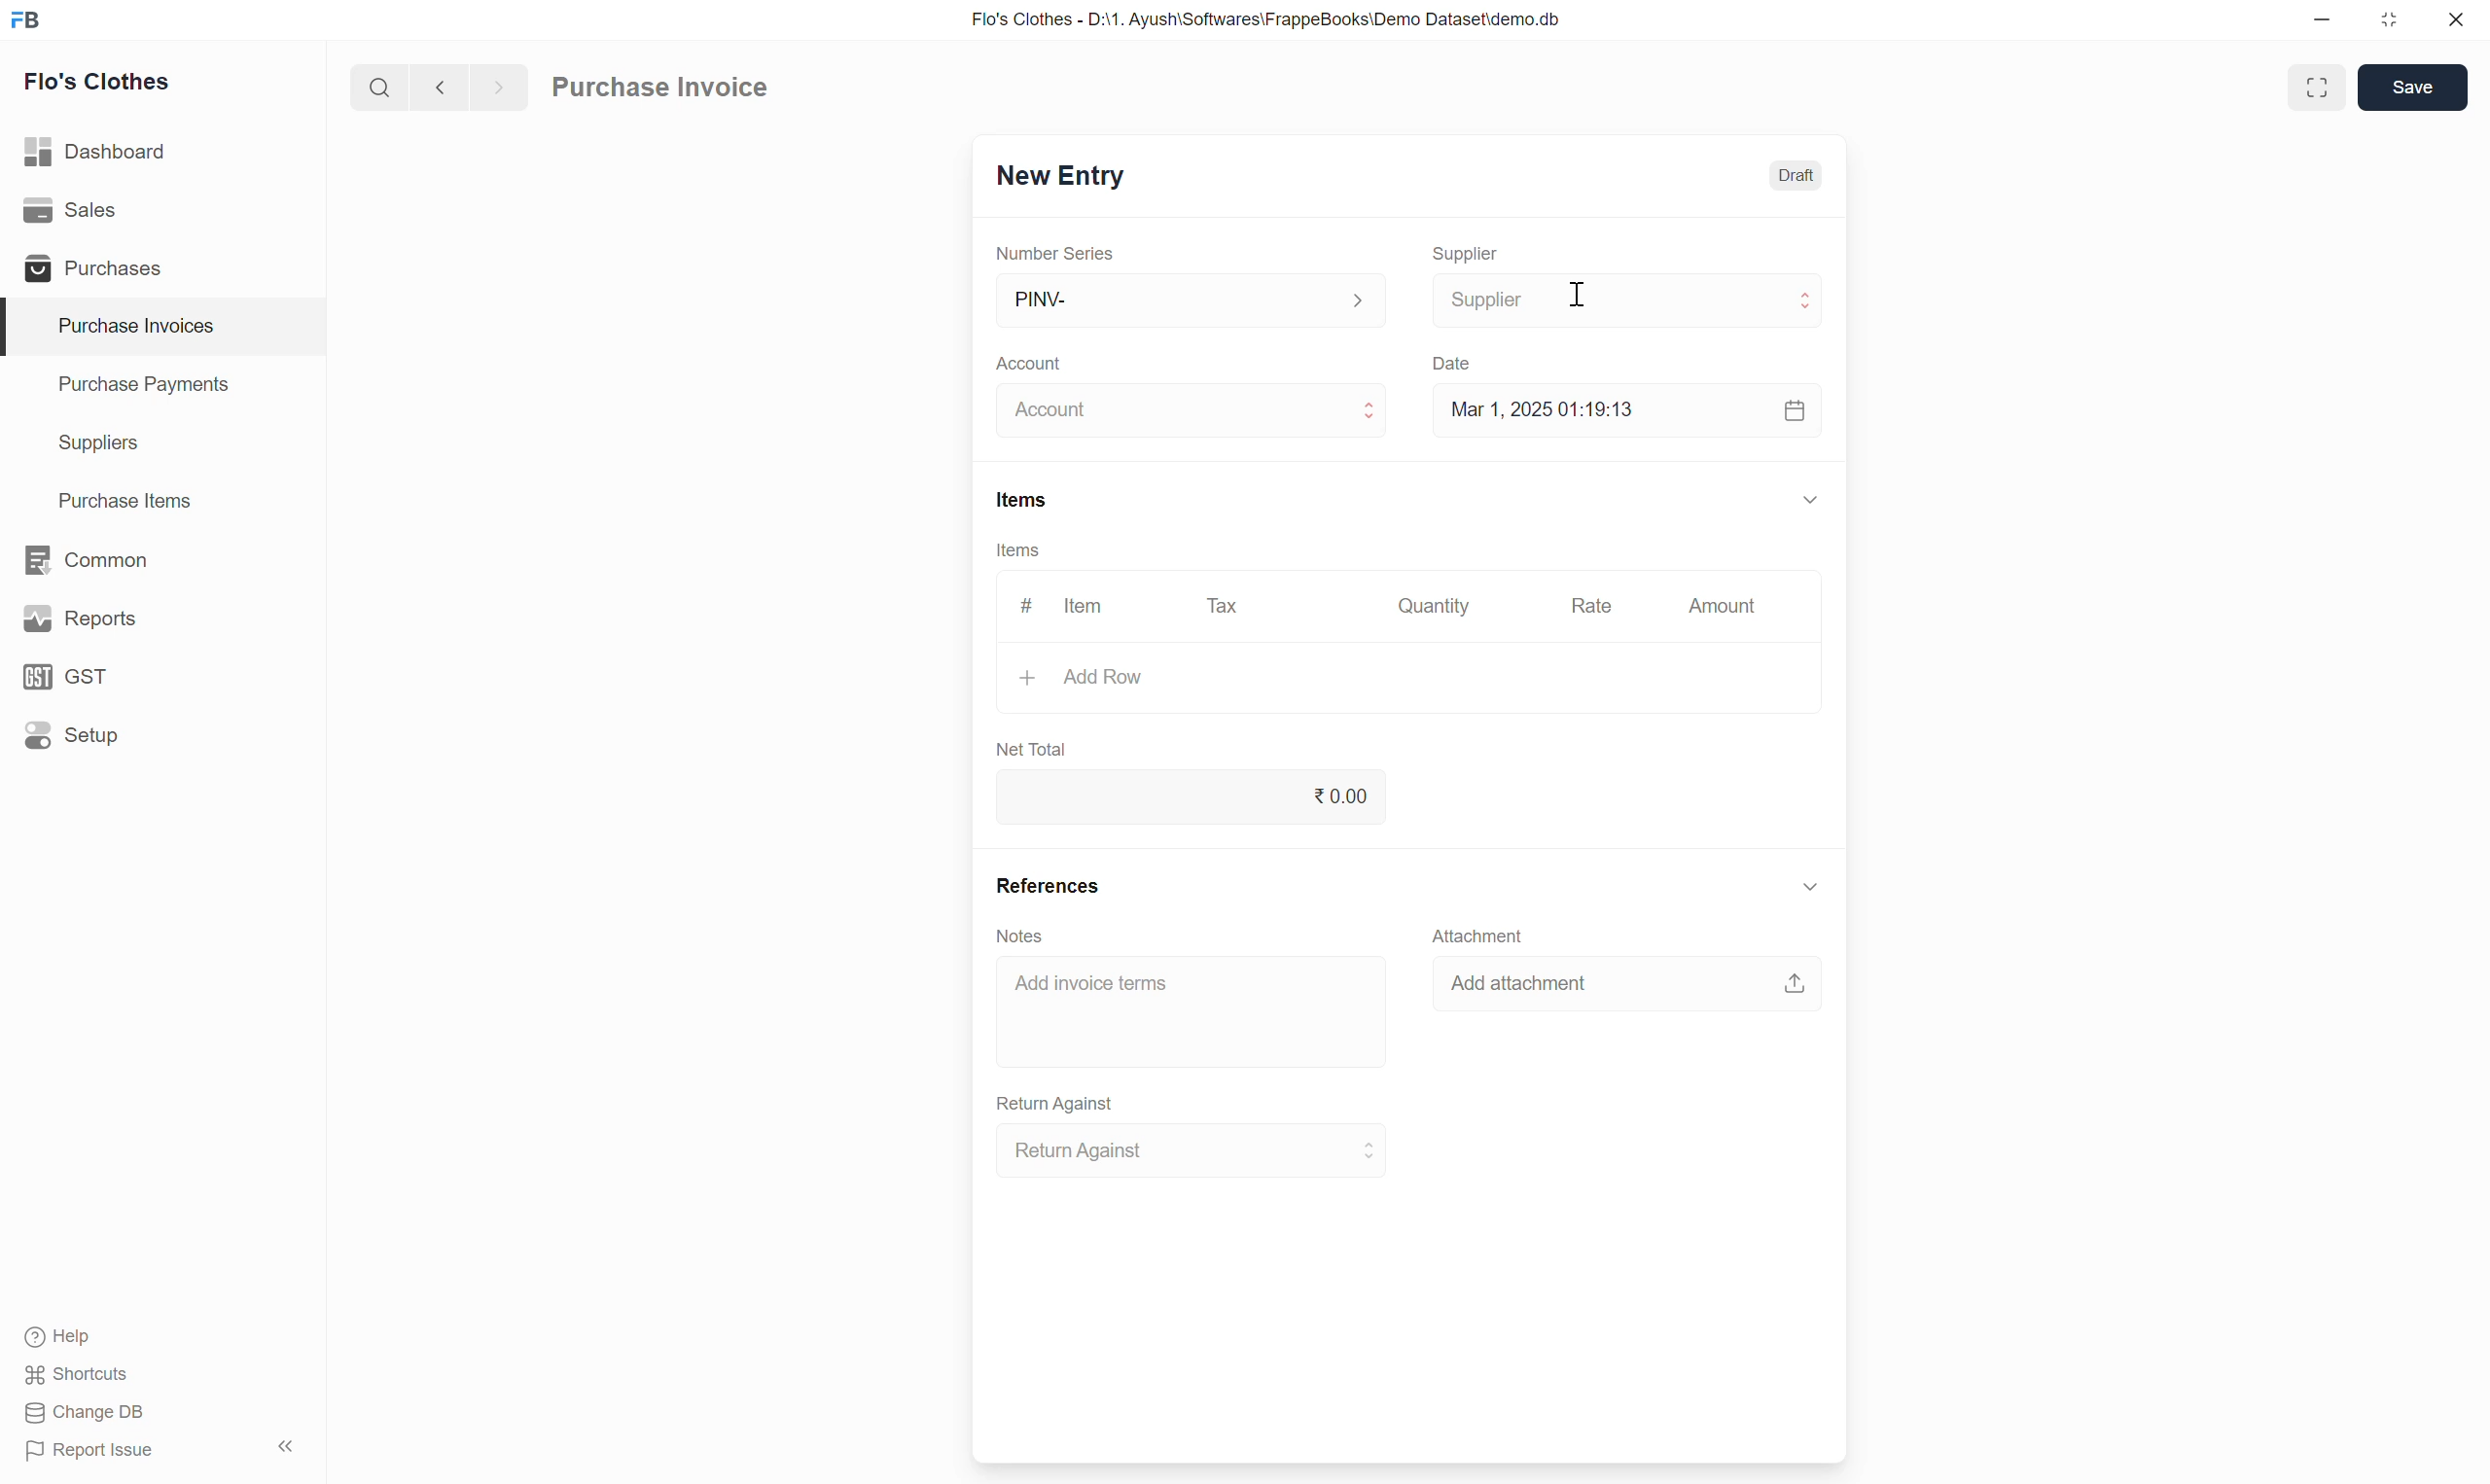 The image size is (2490, 1484). Describe the element at coordinates (123, 326) in the screenshot. I see `Purchase Invoices` at that location.